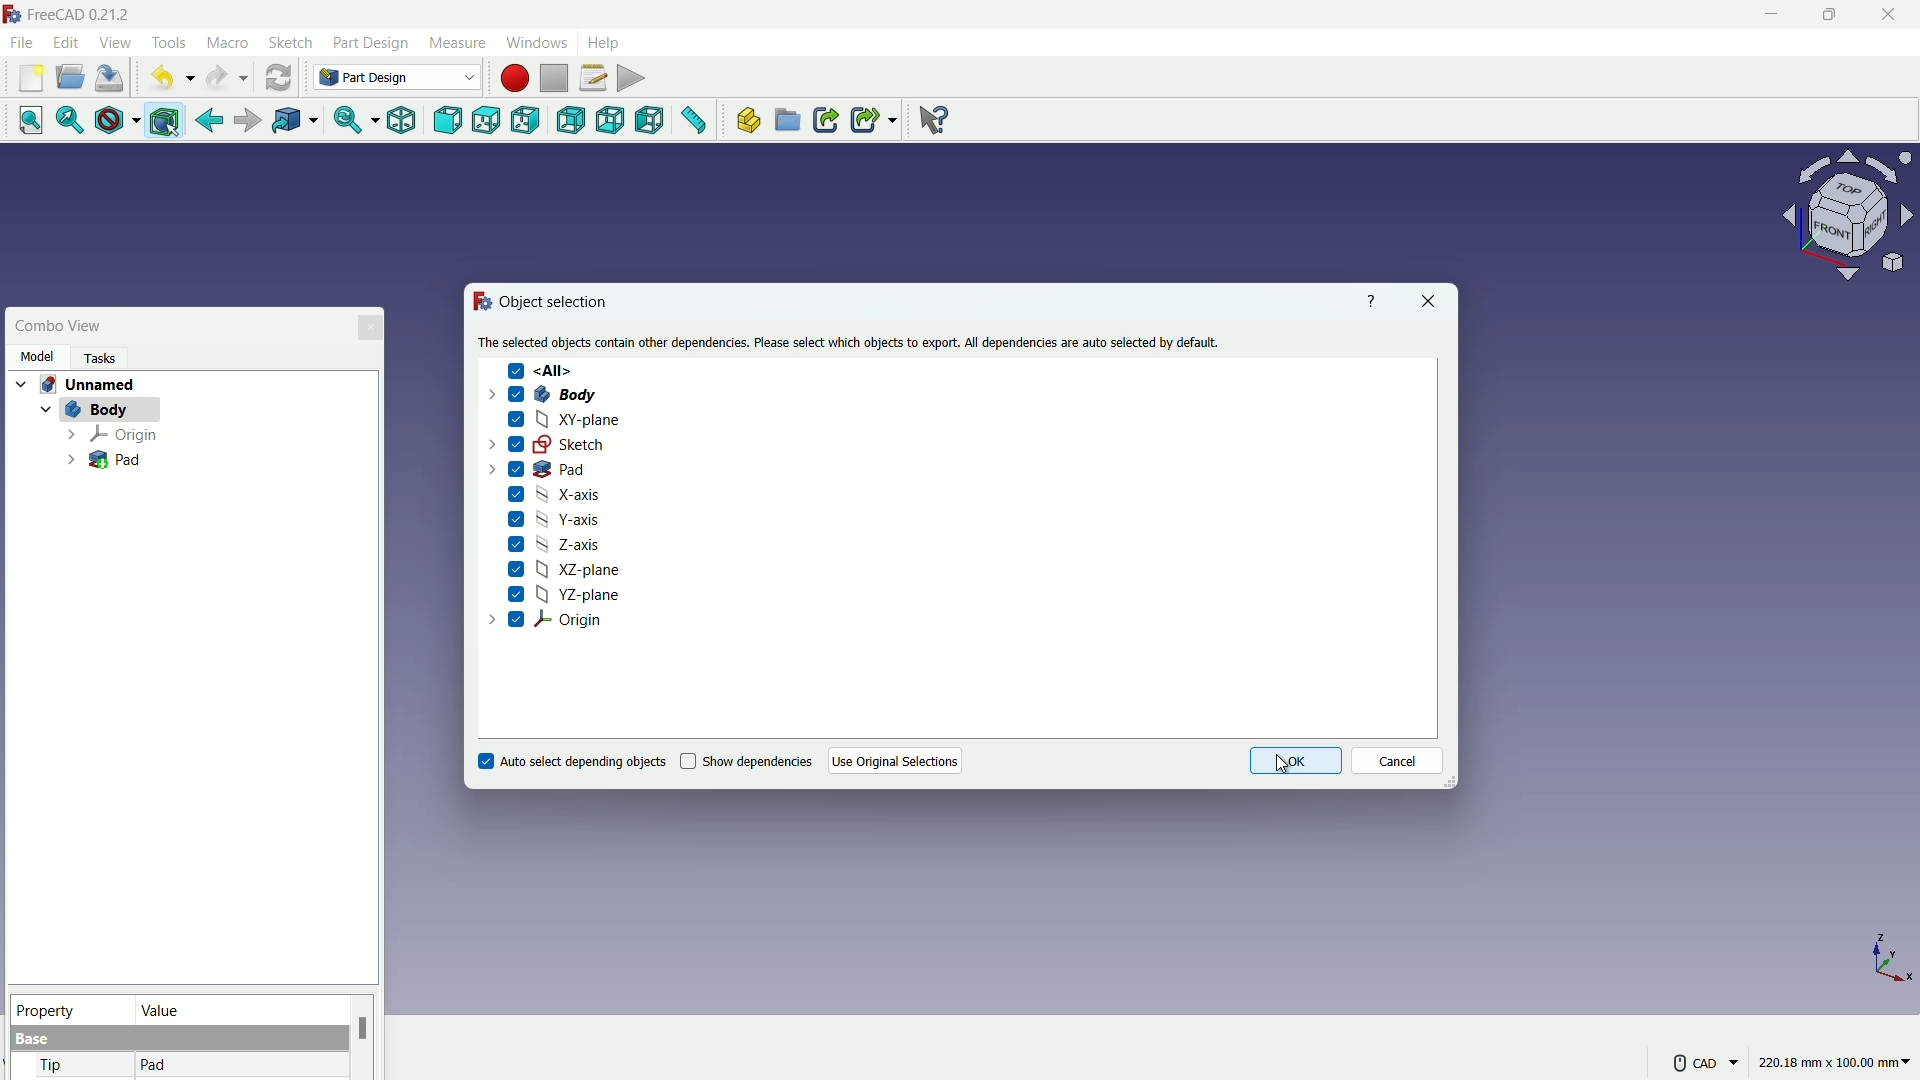 This screenshot has width=1920, height=1080. I want to click on preset viewpoint, so click(1854, 225).